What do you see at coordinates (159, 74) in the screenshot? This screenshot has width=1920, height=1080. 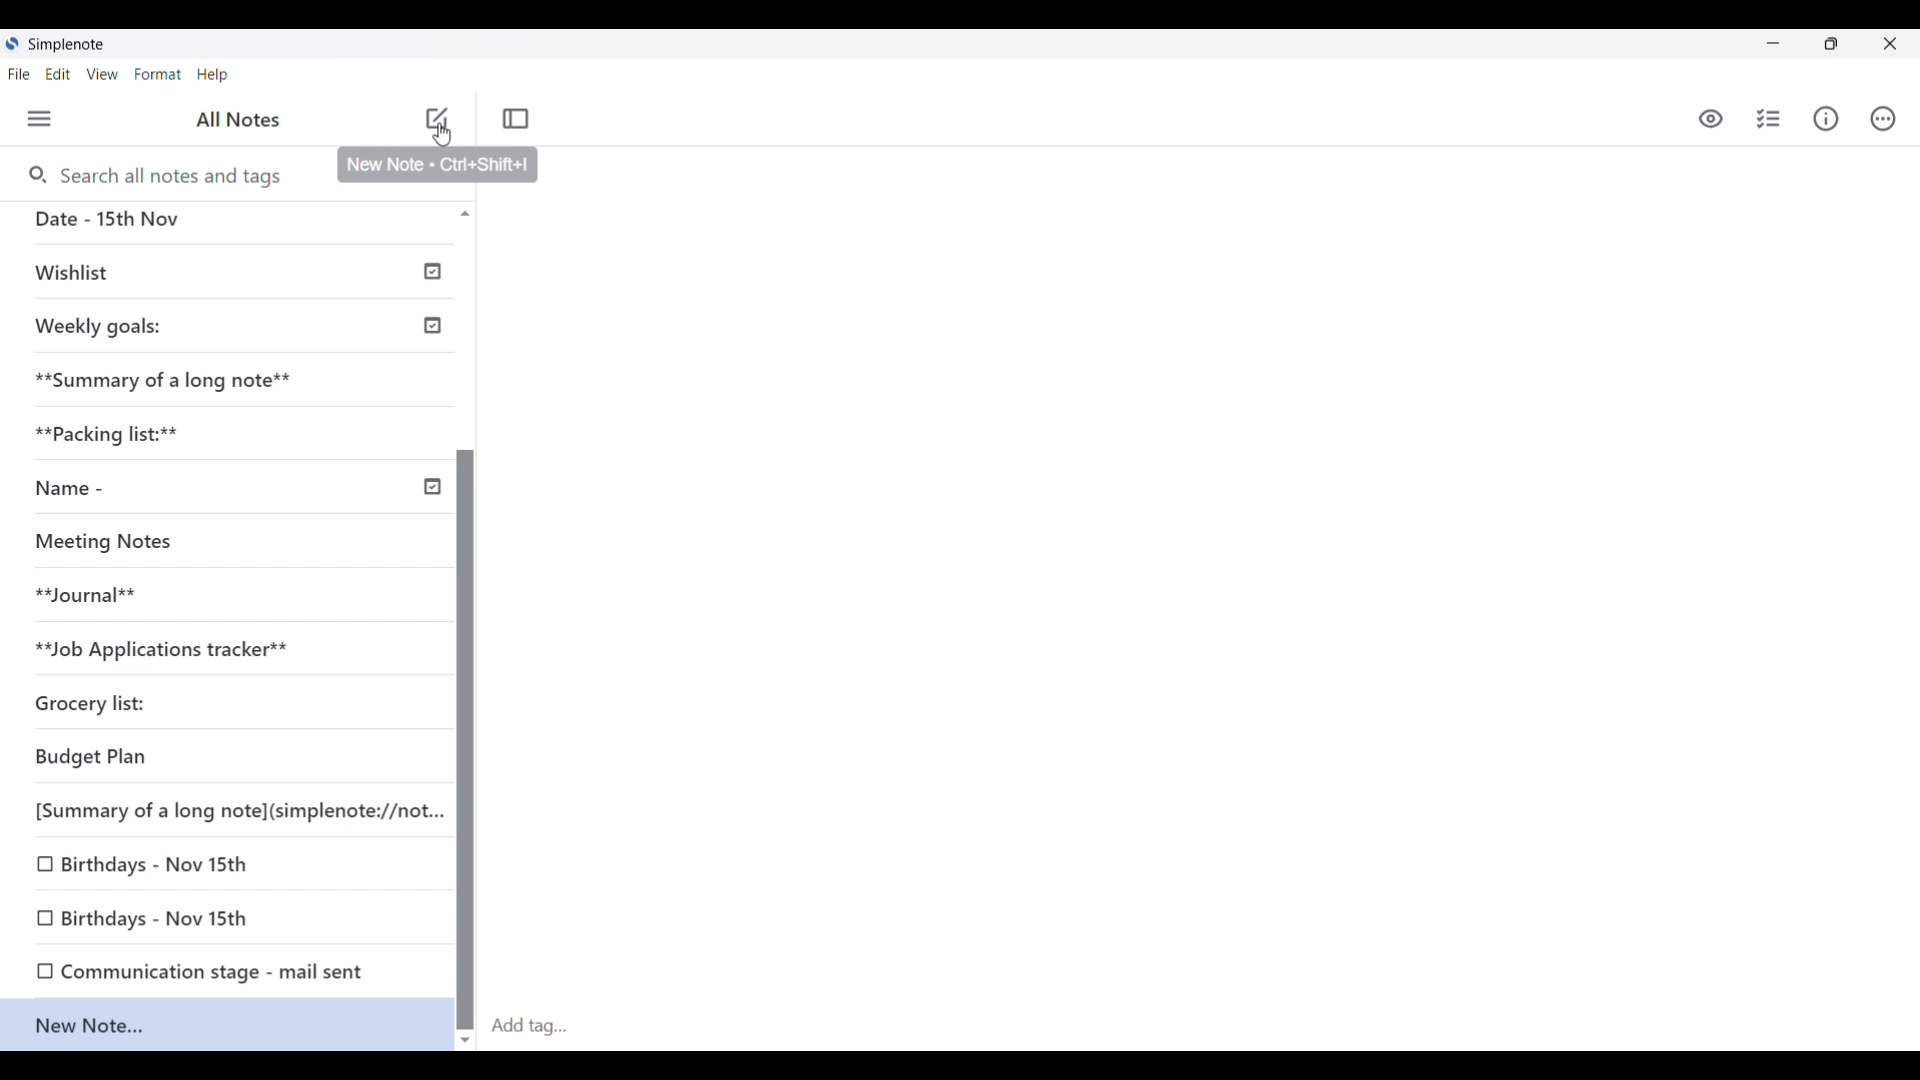 I see `Format menu ` at bounding box center [159, 74].